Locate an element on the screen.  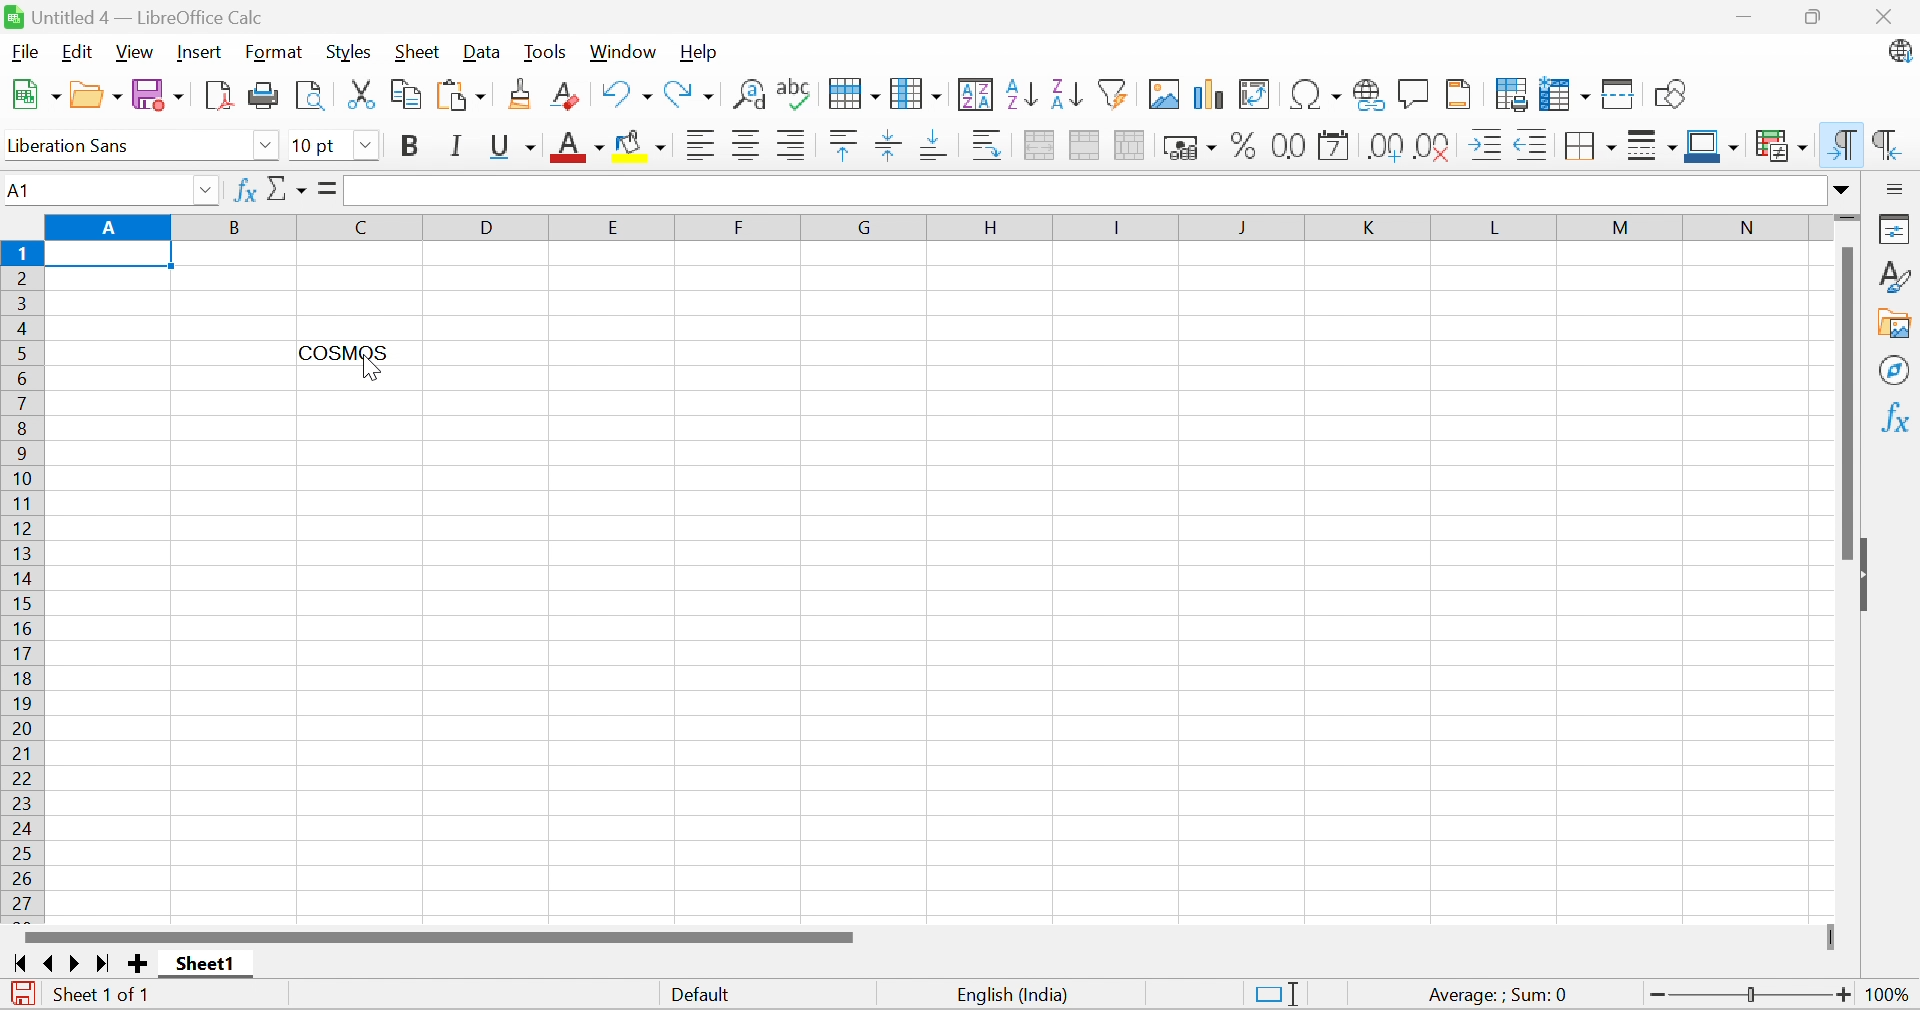
Scroll To Next Sheet is located at coordinates (77, 964).